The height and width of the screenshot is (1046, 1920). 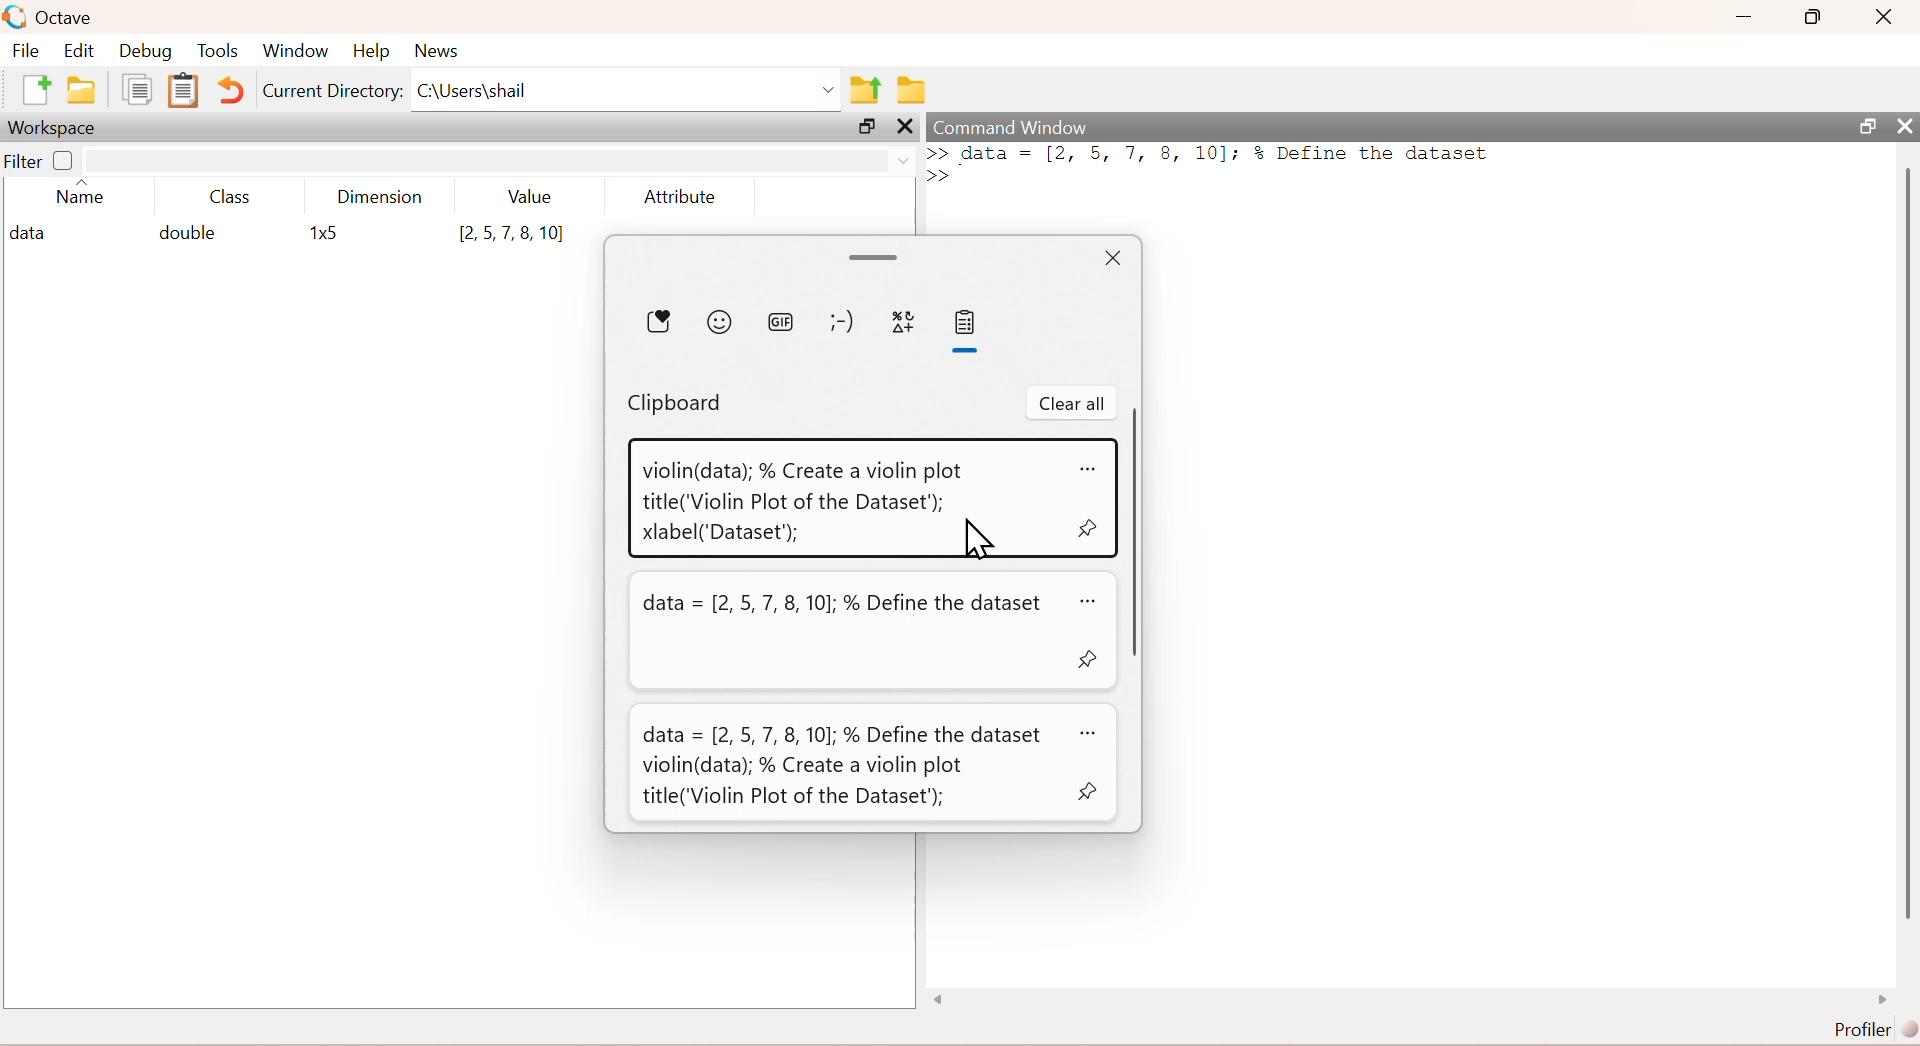 I want to click on data, so click(x=33, y=234).